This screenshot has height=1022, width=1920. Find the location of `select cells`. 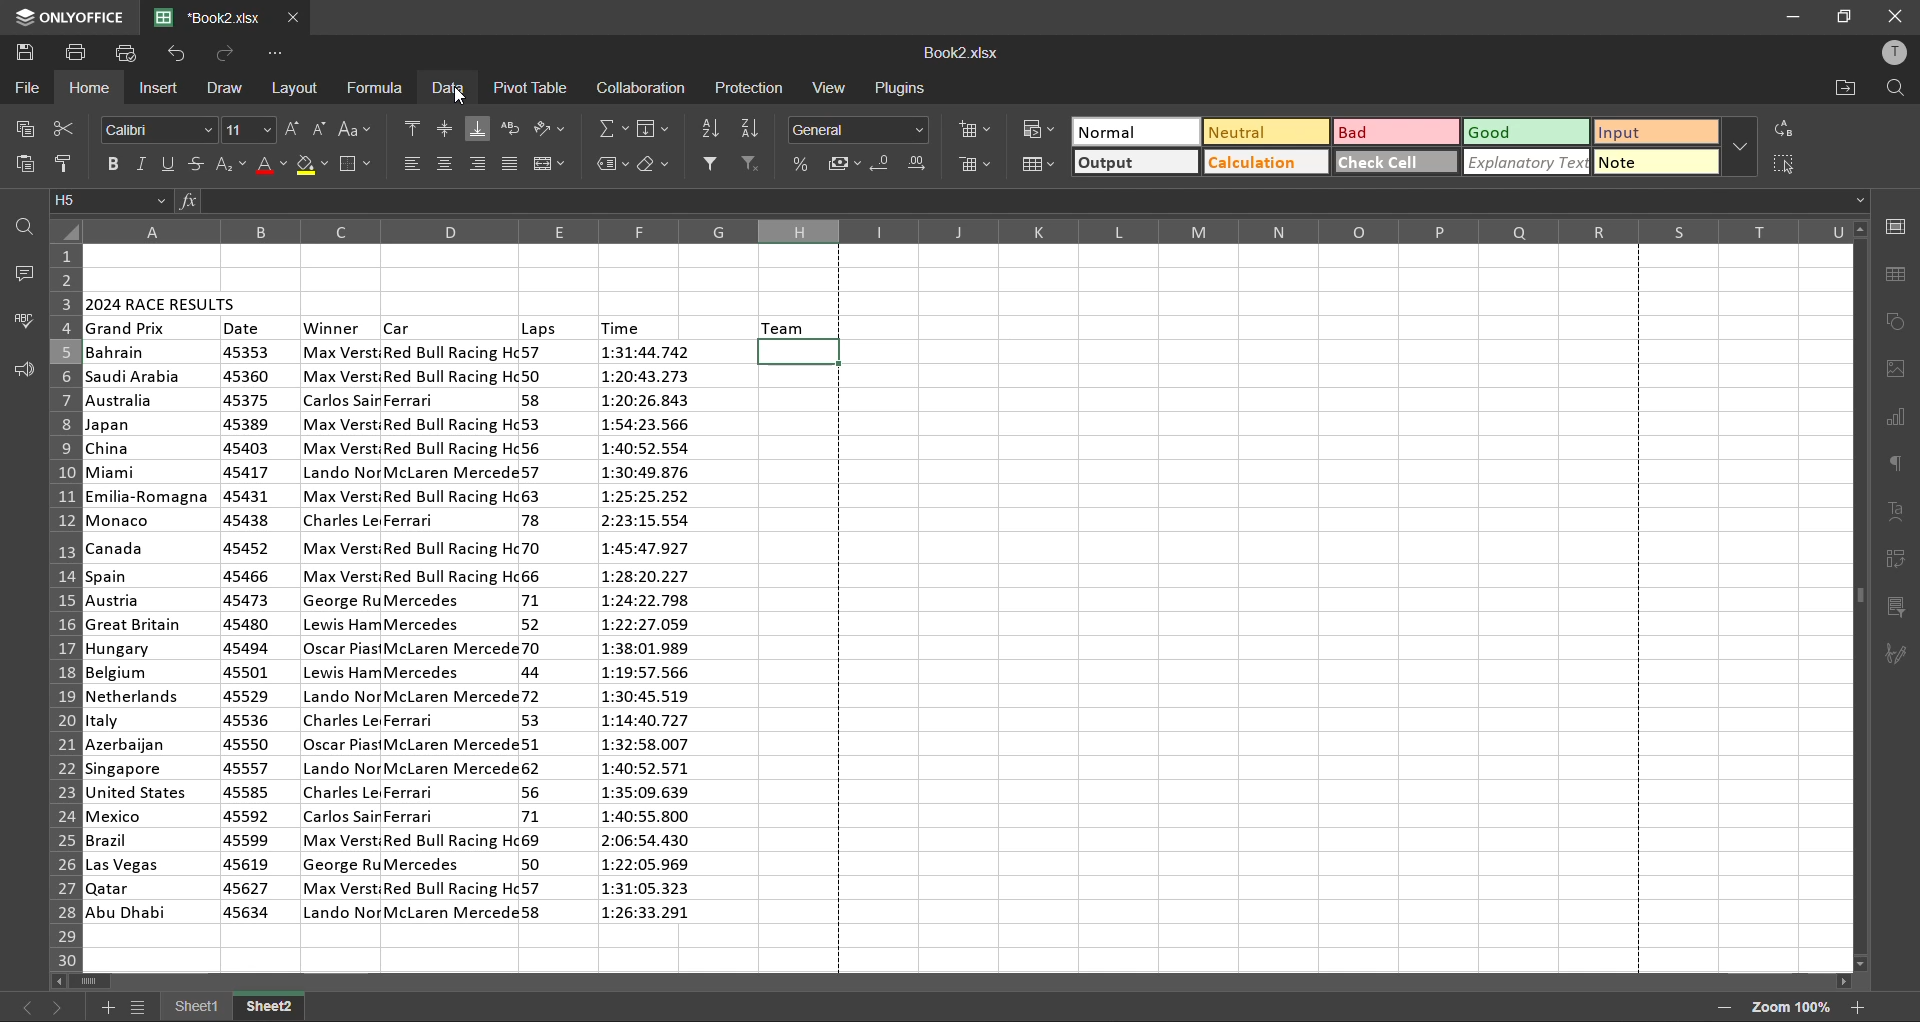

select cells is located at coordinates (1782, 164).